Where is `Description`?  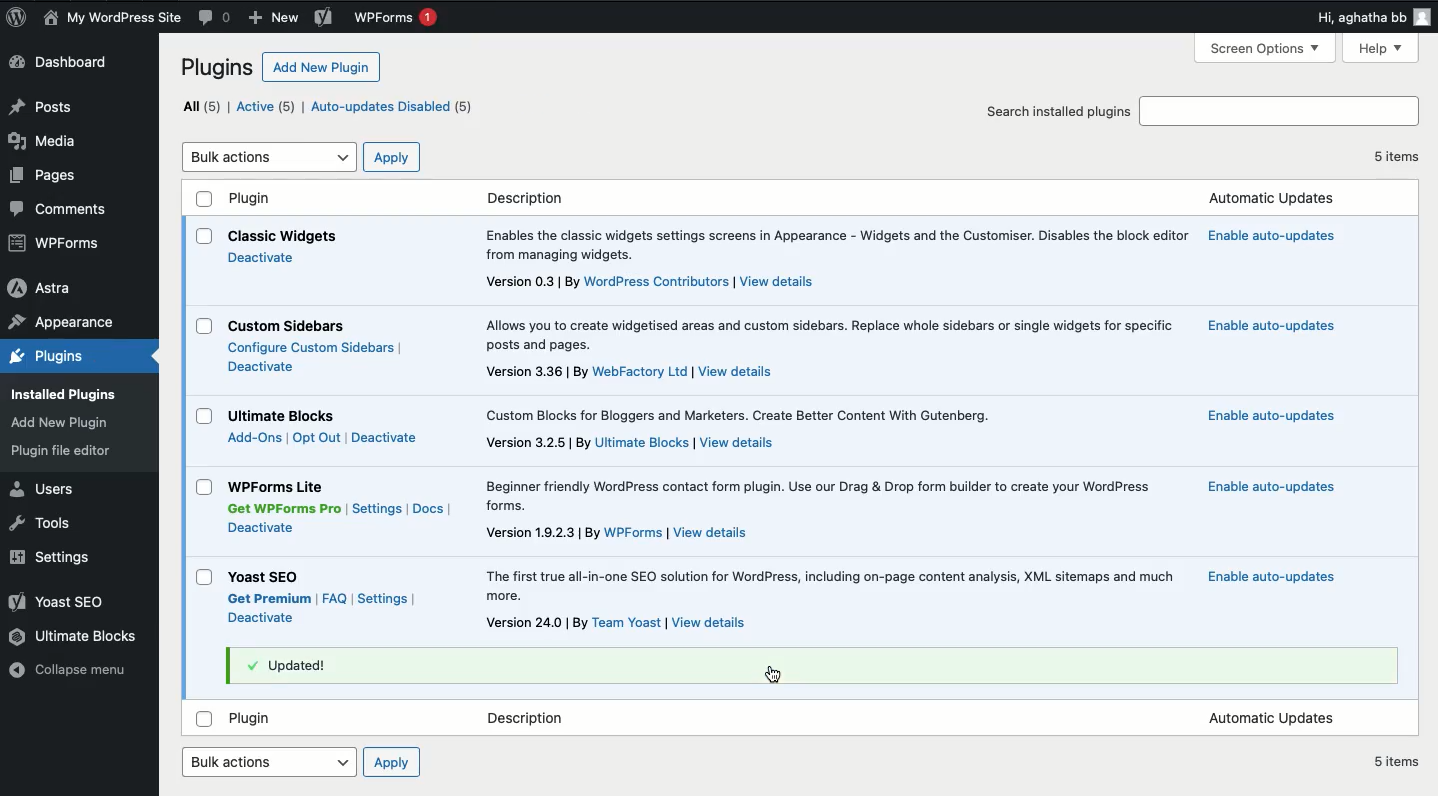 Description is located at coordinates (620, 623).